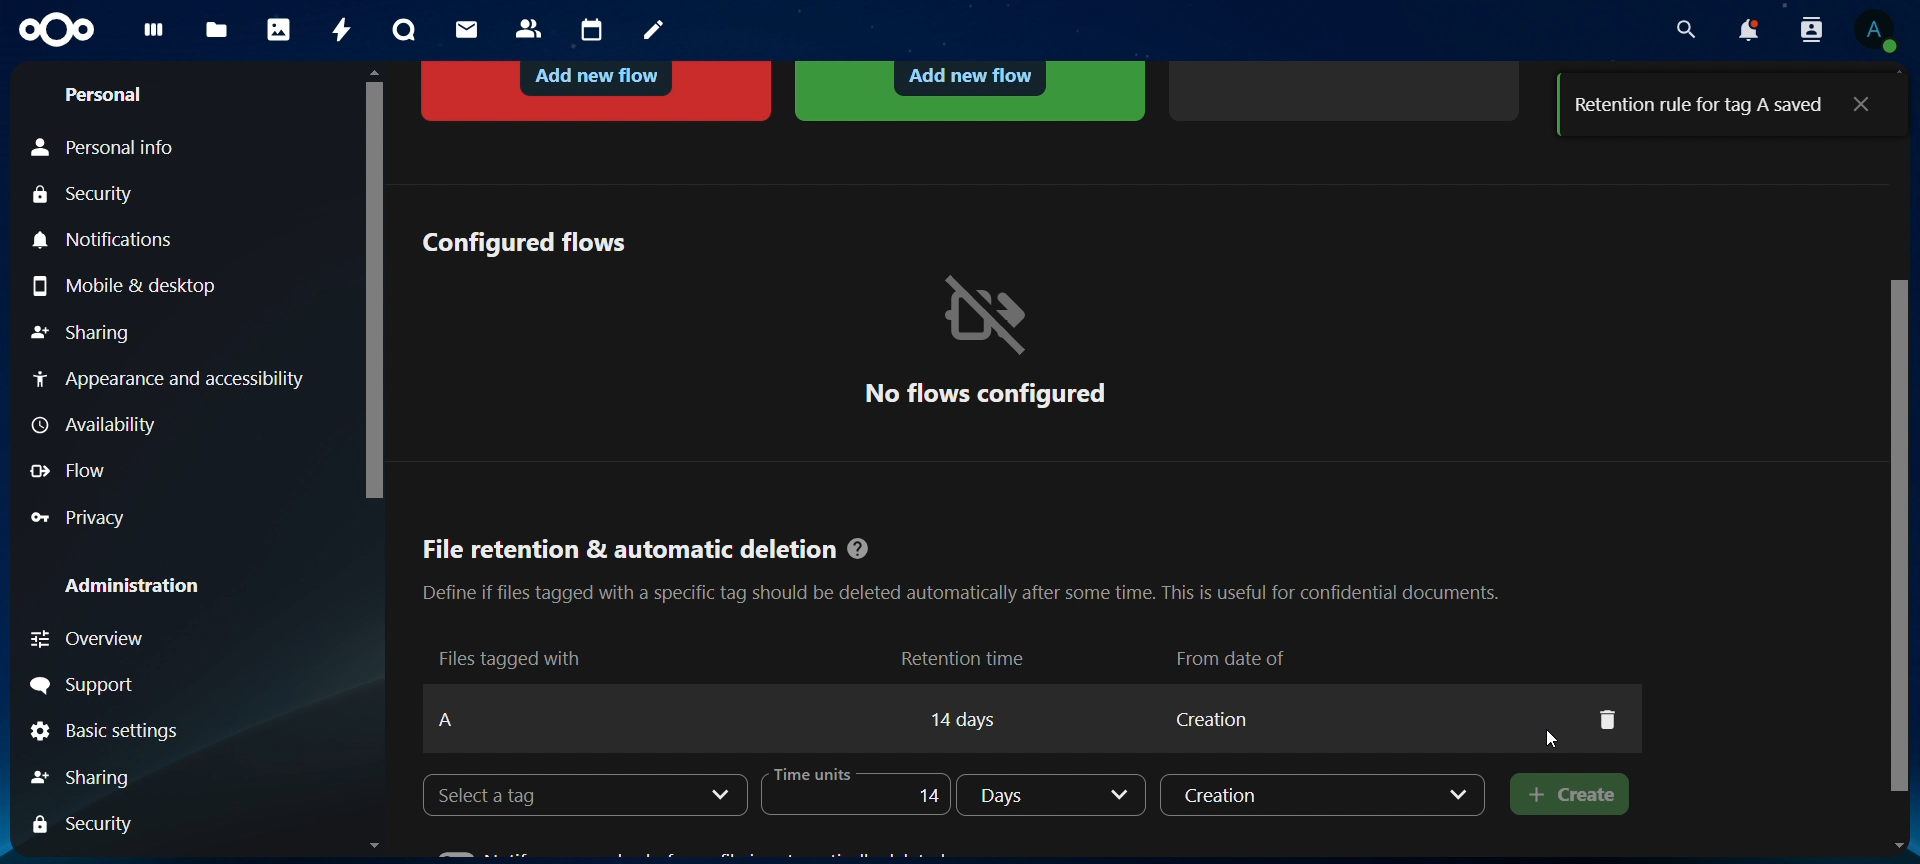  I want to click on search, so click(1681, 30).